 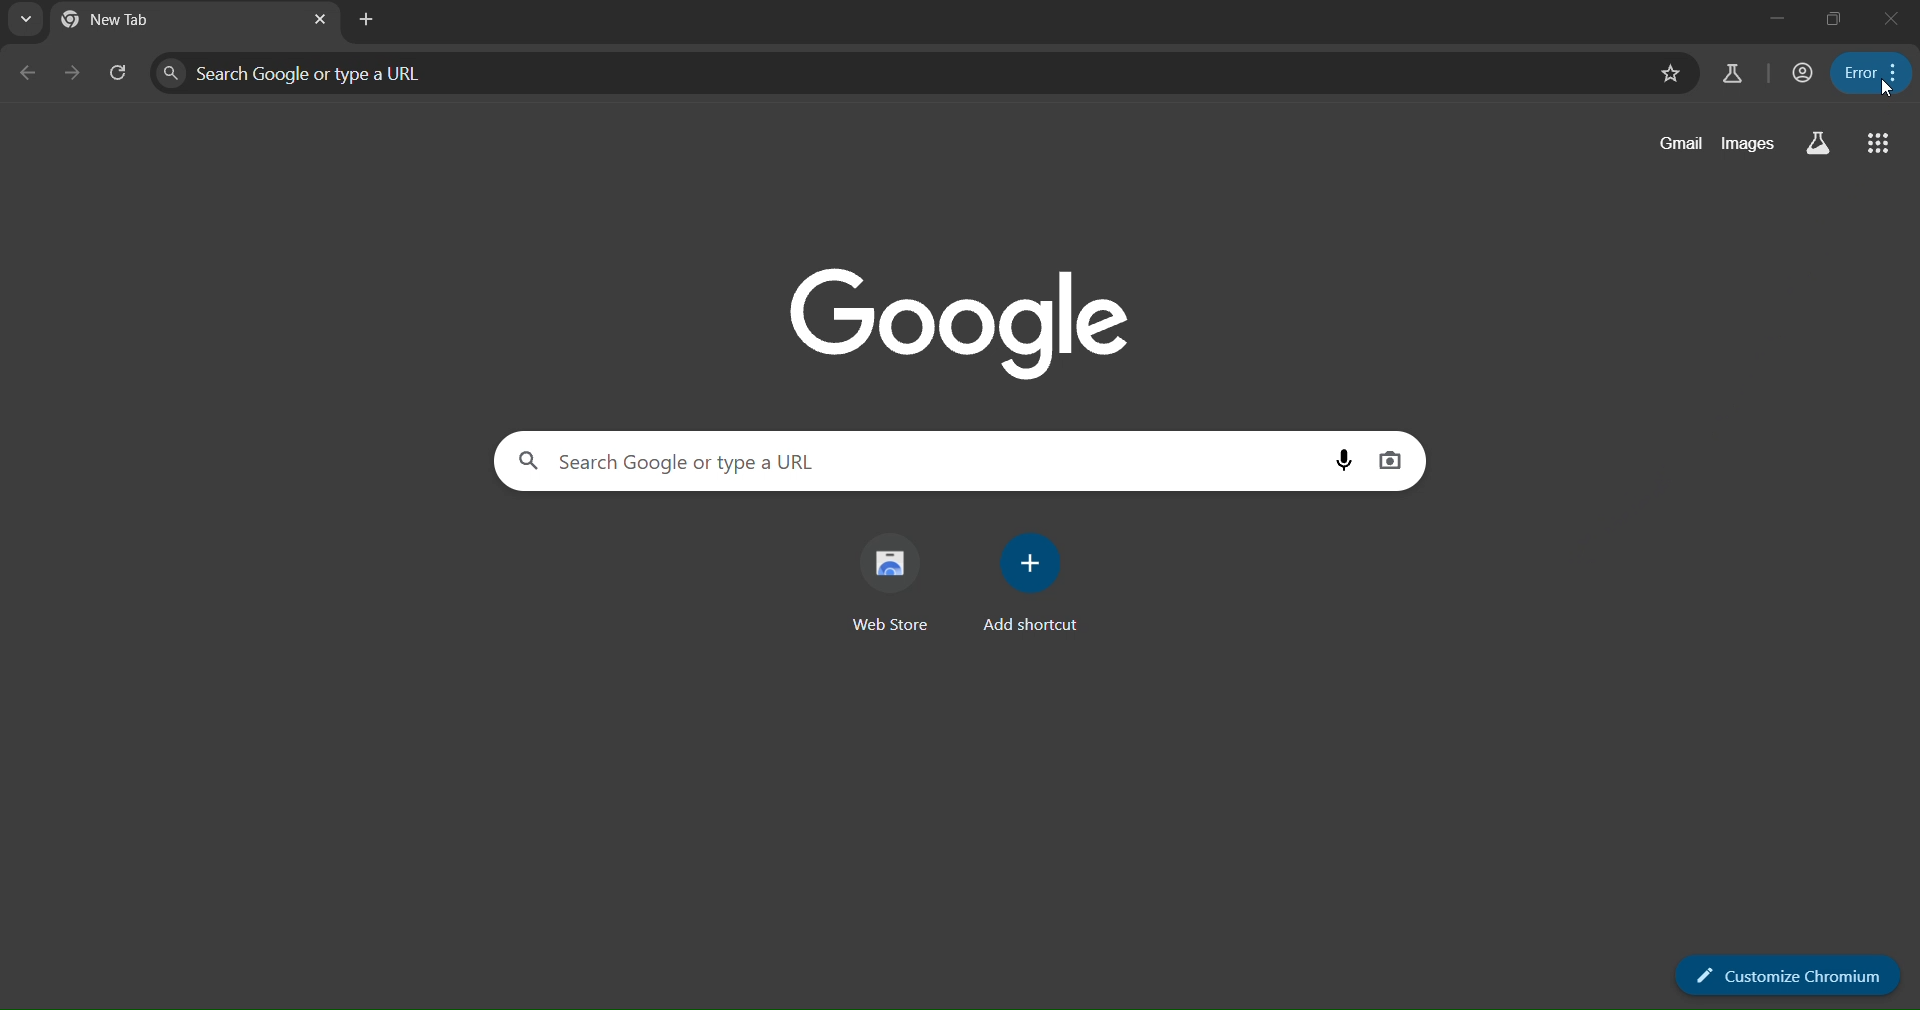 I want to click on go forward one page, so click(x=71, y=75).